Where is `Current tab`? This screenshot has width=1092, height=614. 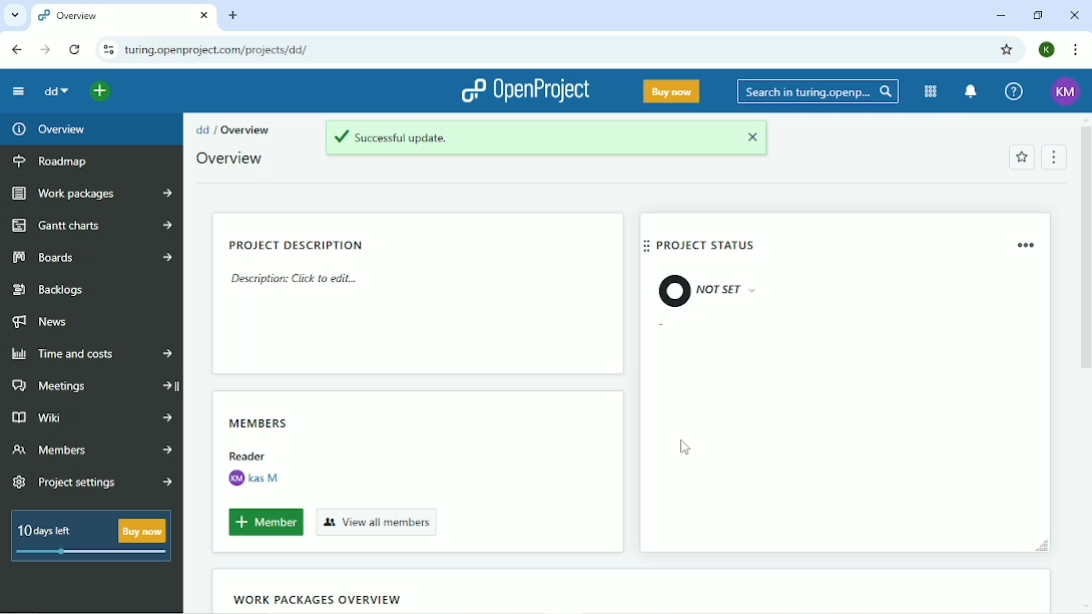 Current tab is located at coordinates (124, 17).